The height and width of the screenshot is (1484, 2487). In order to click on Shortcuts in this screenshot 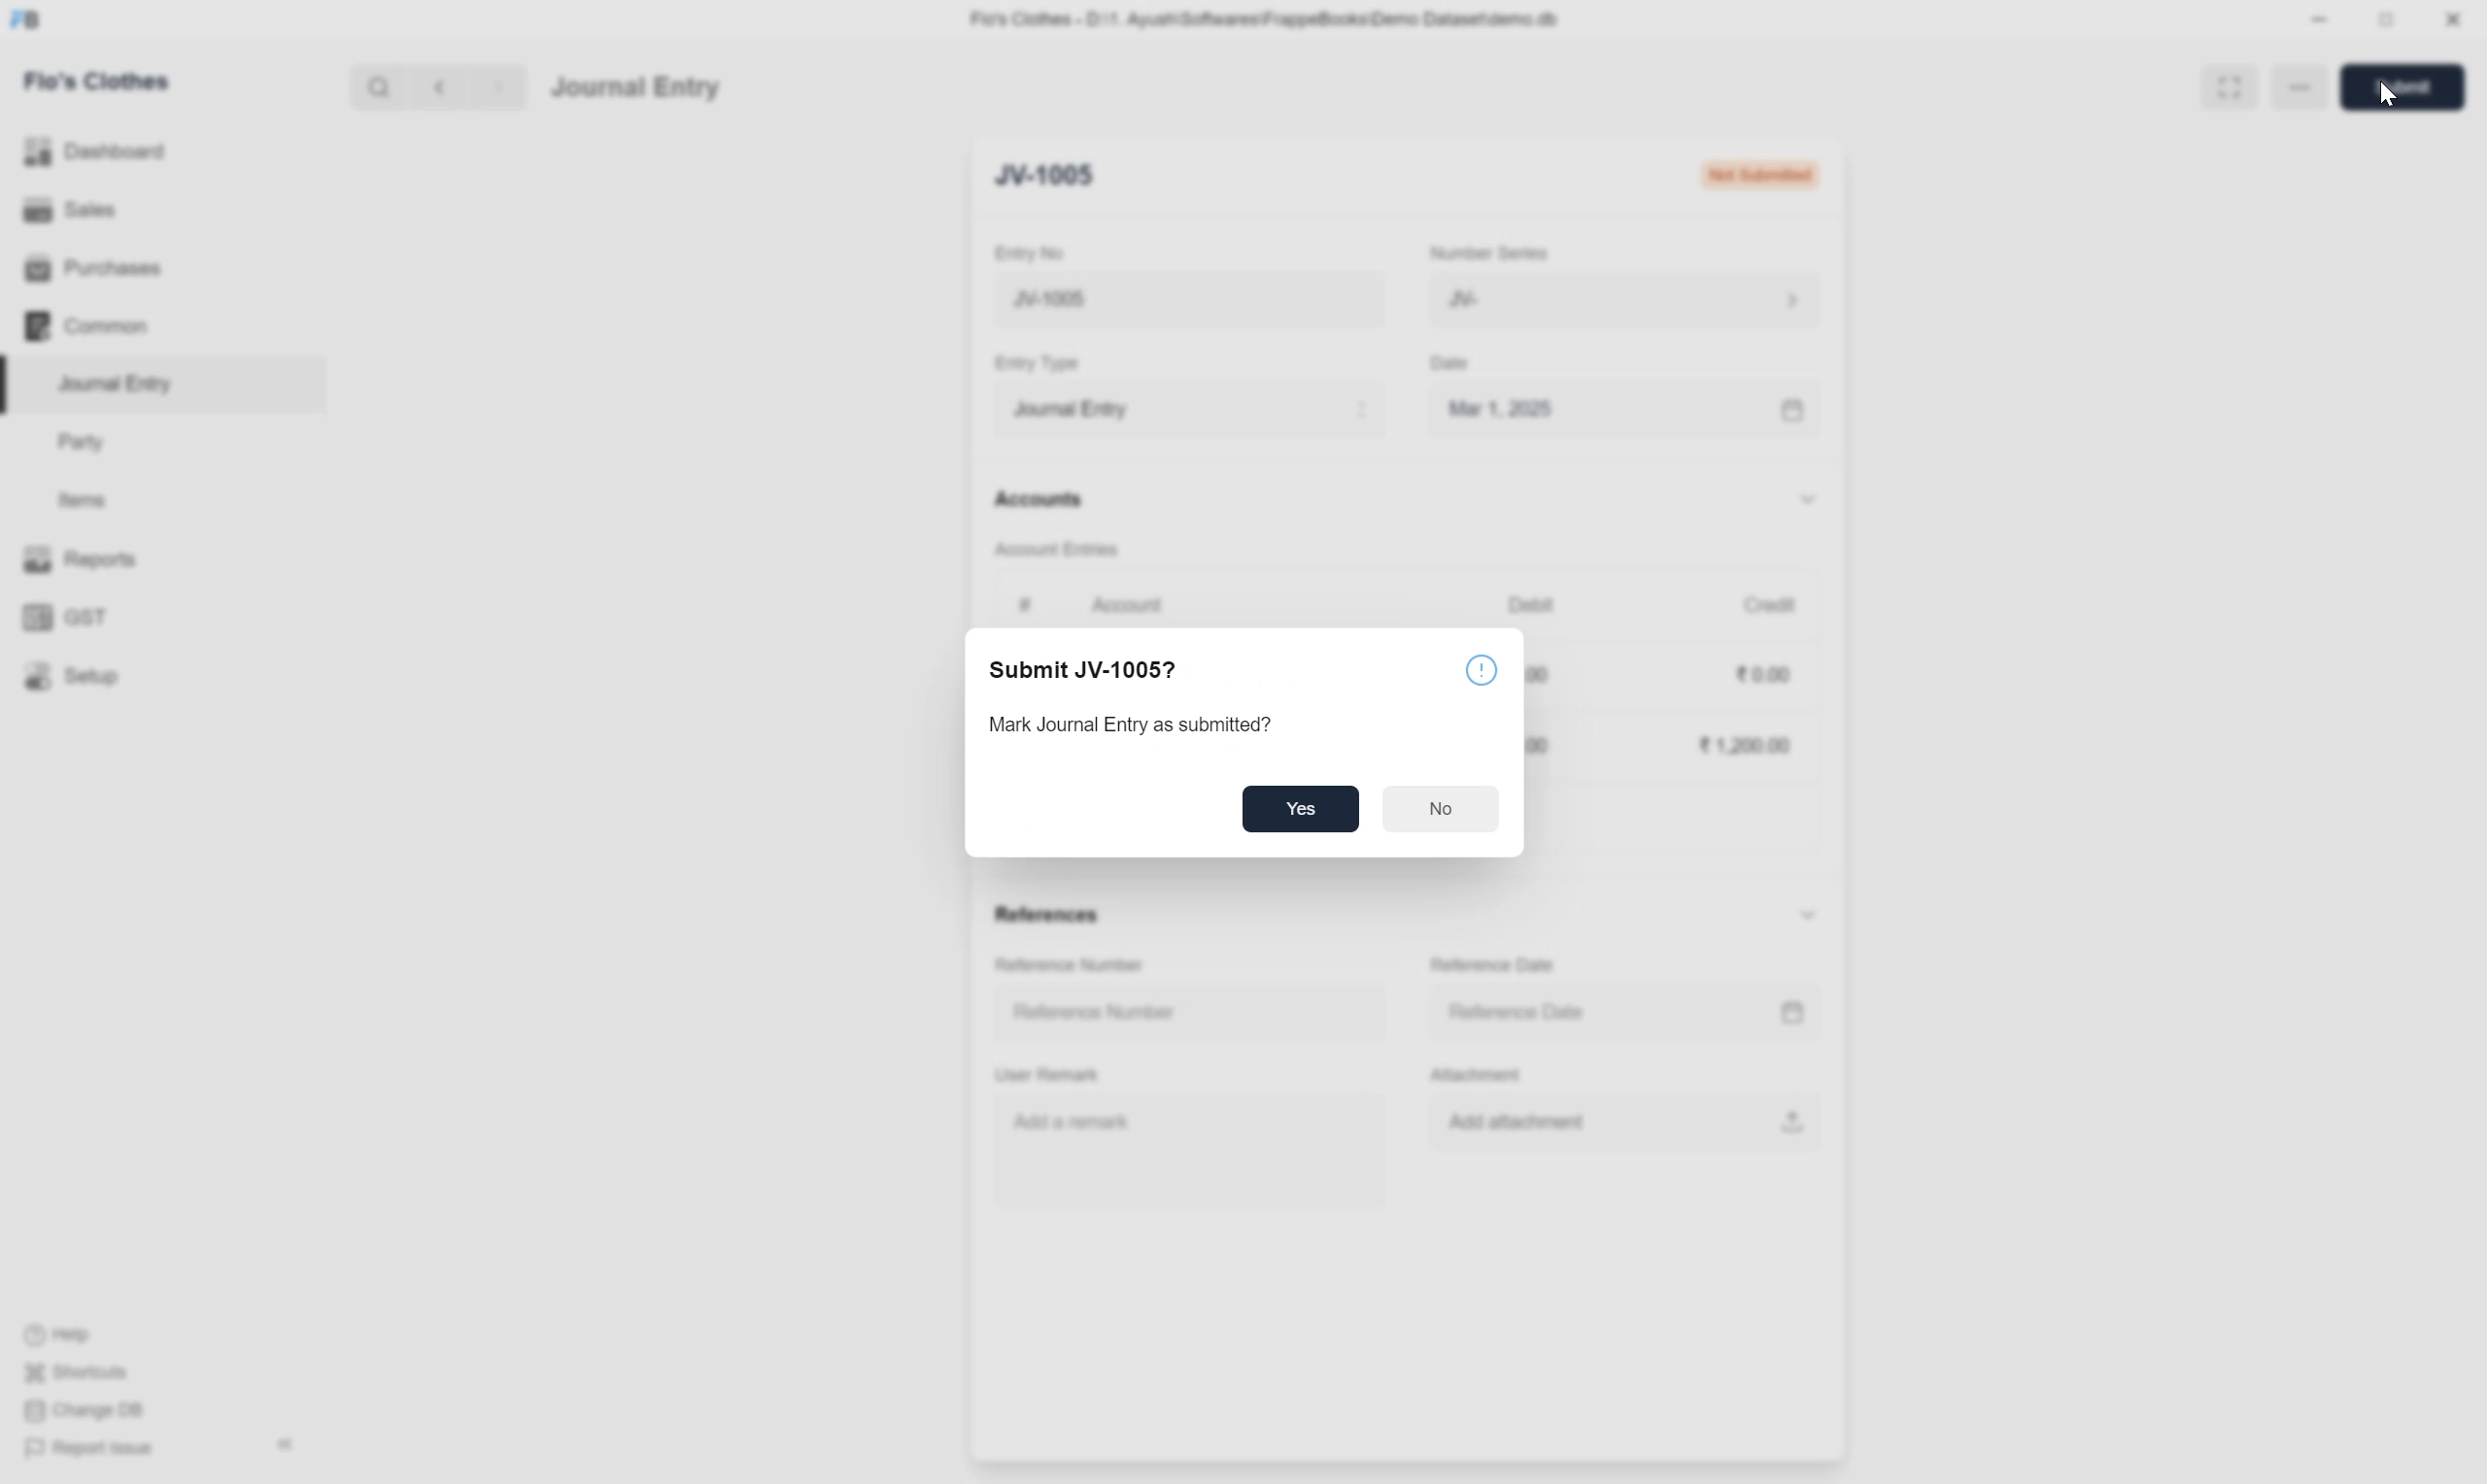, I will do `click(84, 1373)`.